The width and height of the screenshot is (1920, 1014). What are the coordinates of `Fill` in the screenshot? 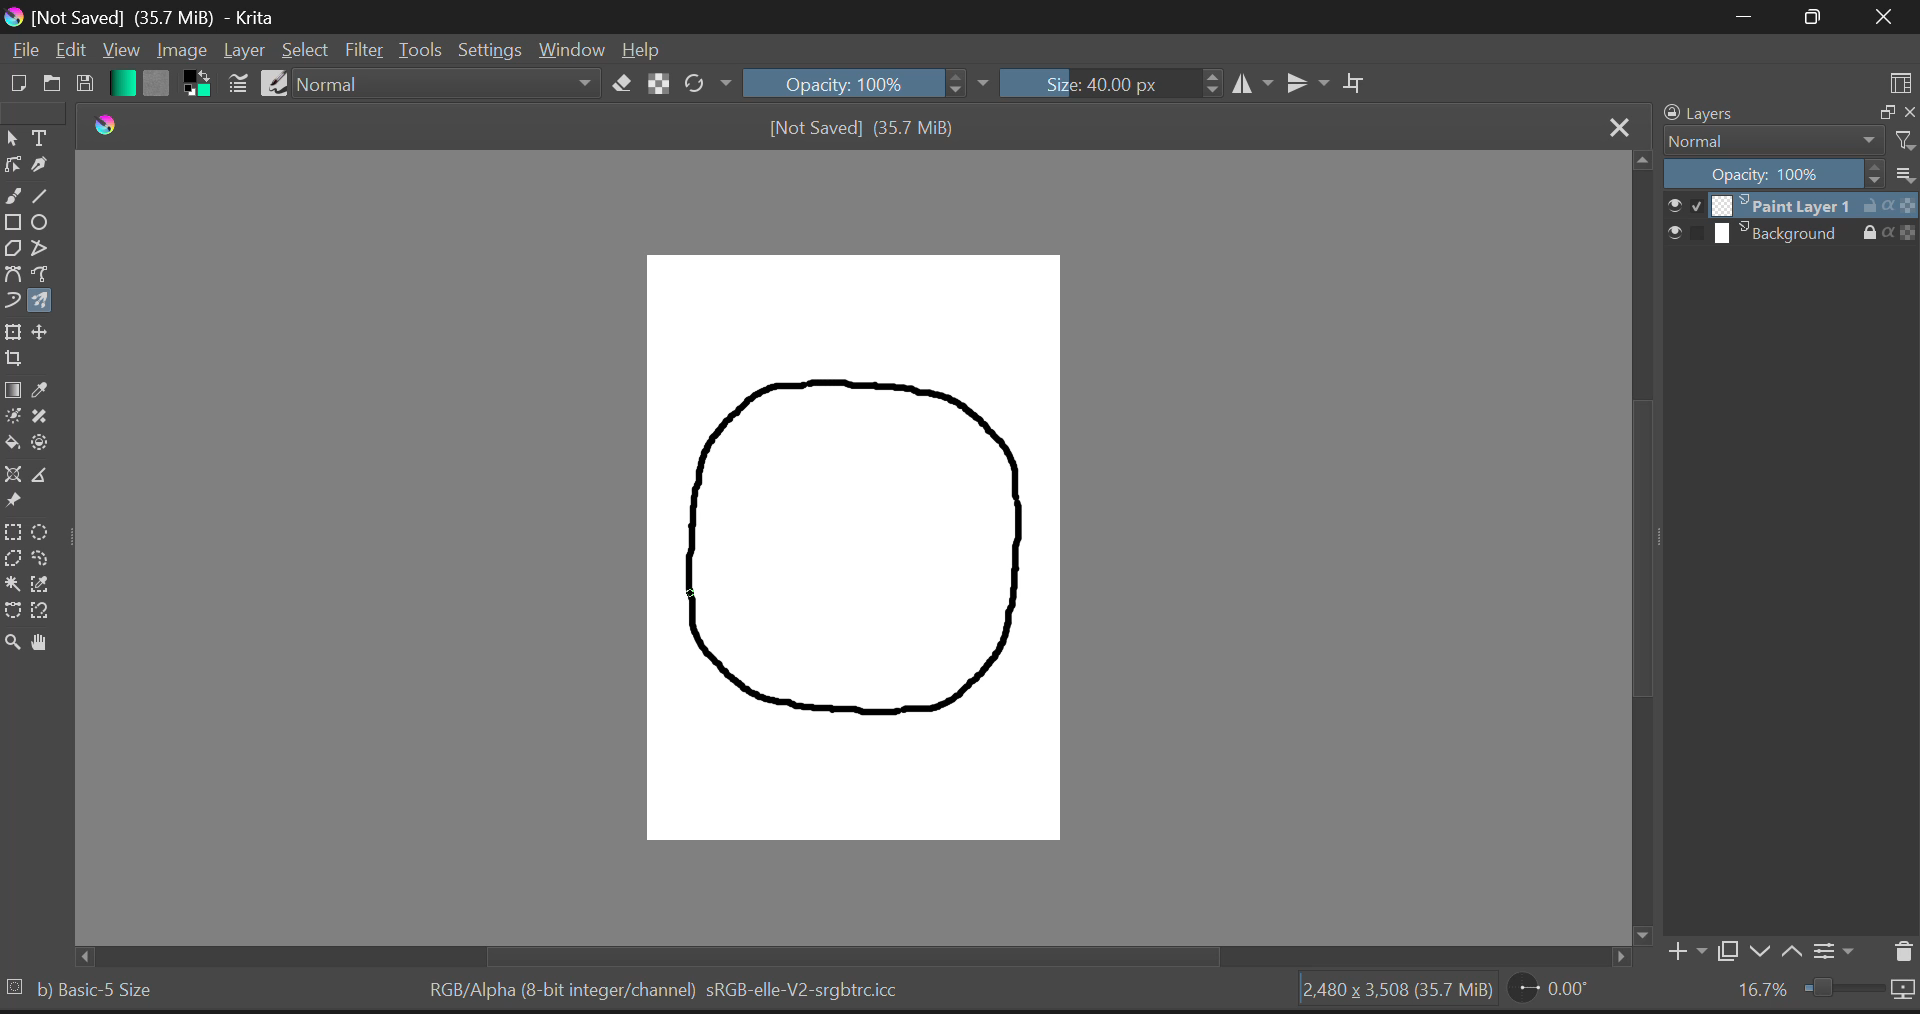 It's located at (12, 441).